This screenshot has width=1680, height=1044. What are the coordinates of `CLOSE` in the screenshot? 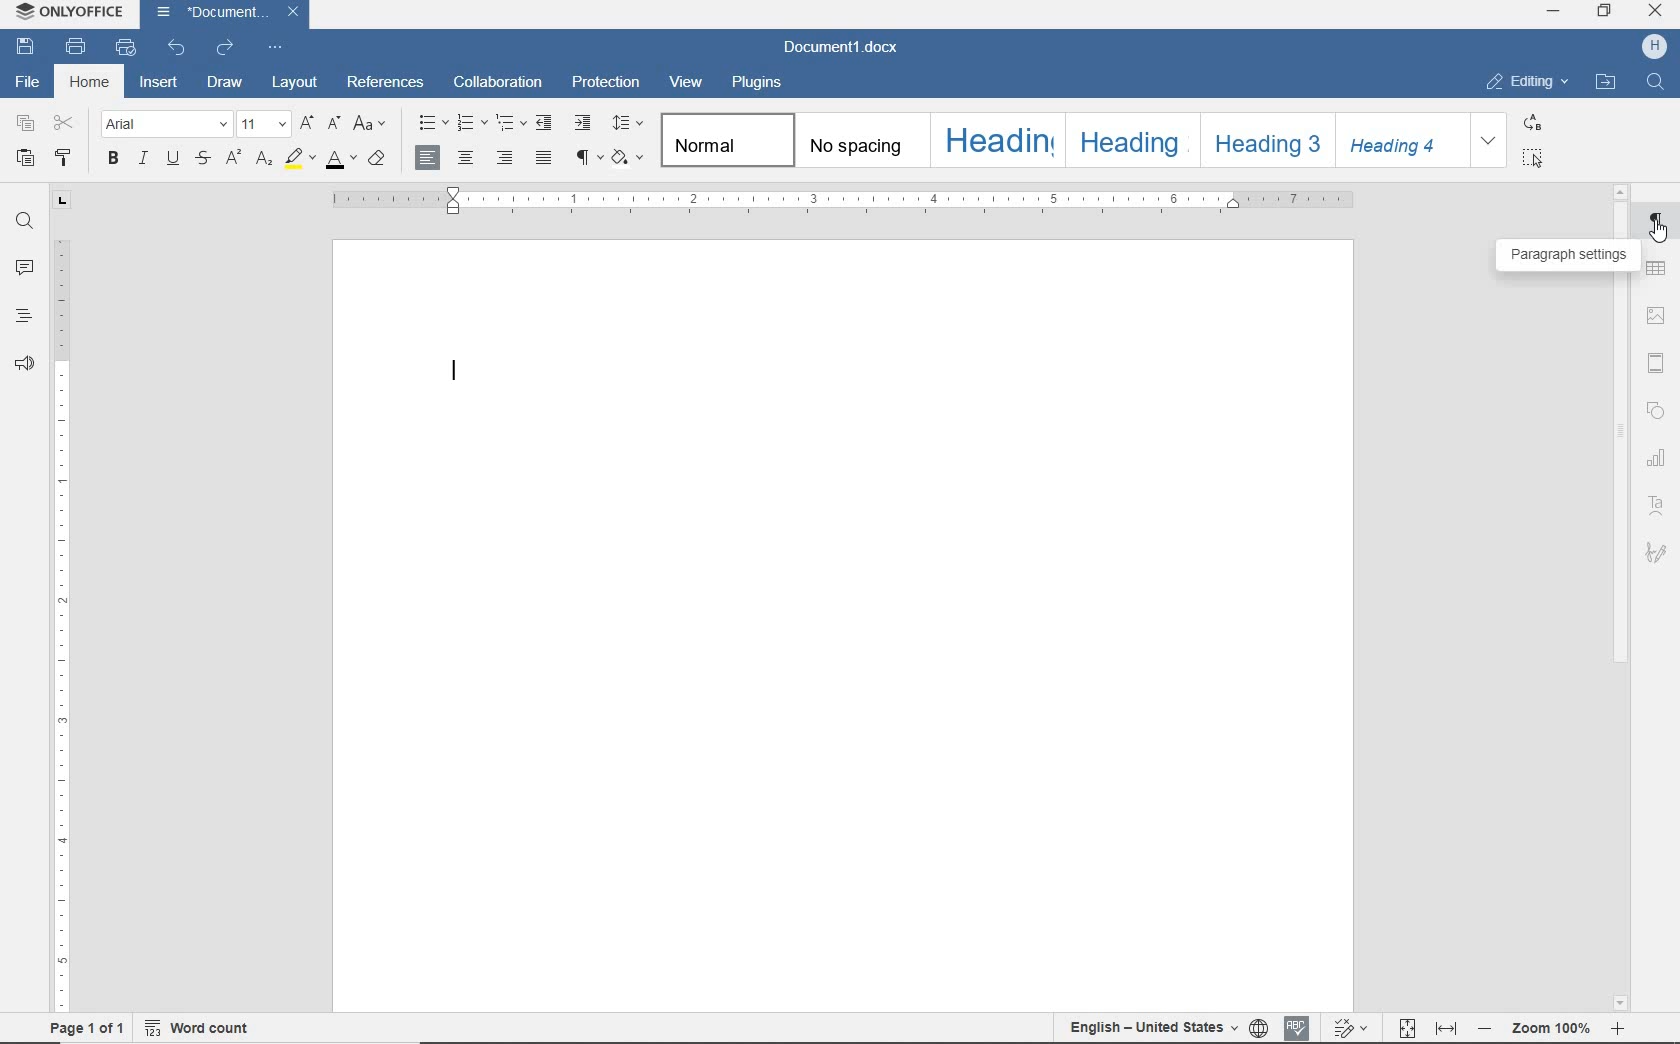 It's located at (1653, 11).